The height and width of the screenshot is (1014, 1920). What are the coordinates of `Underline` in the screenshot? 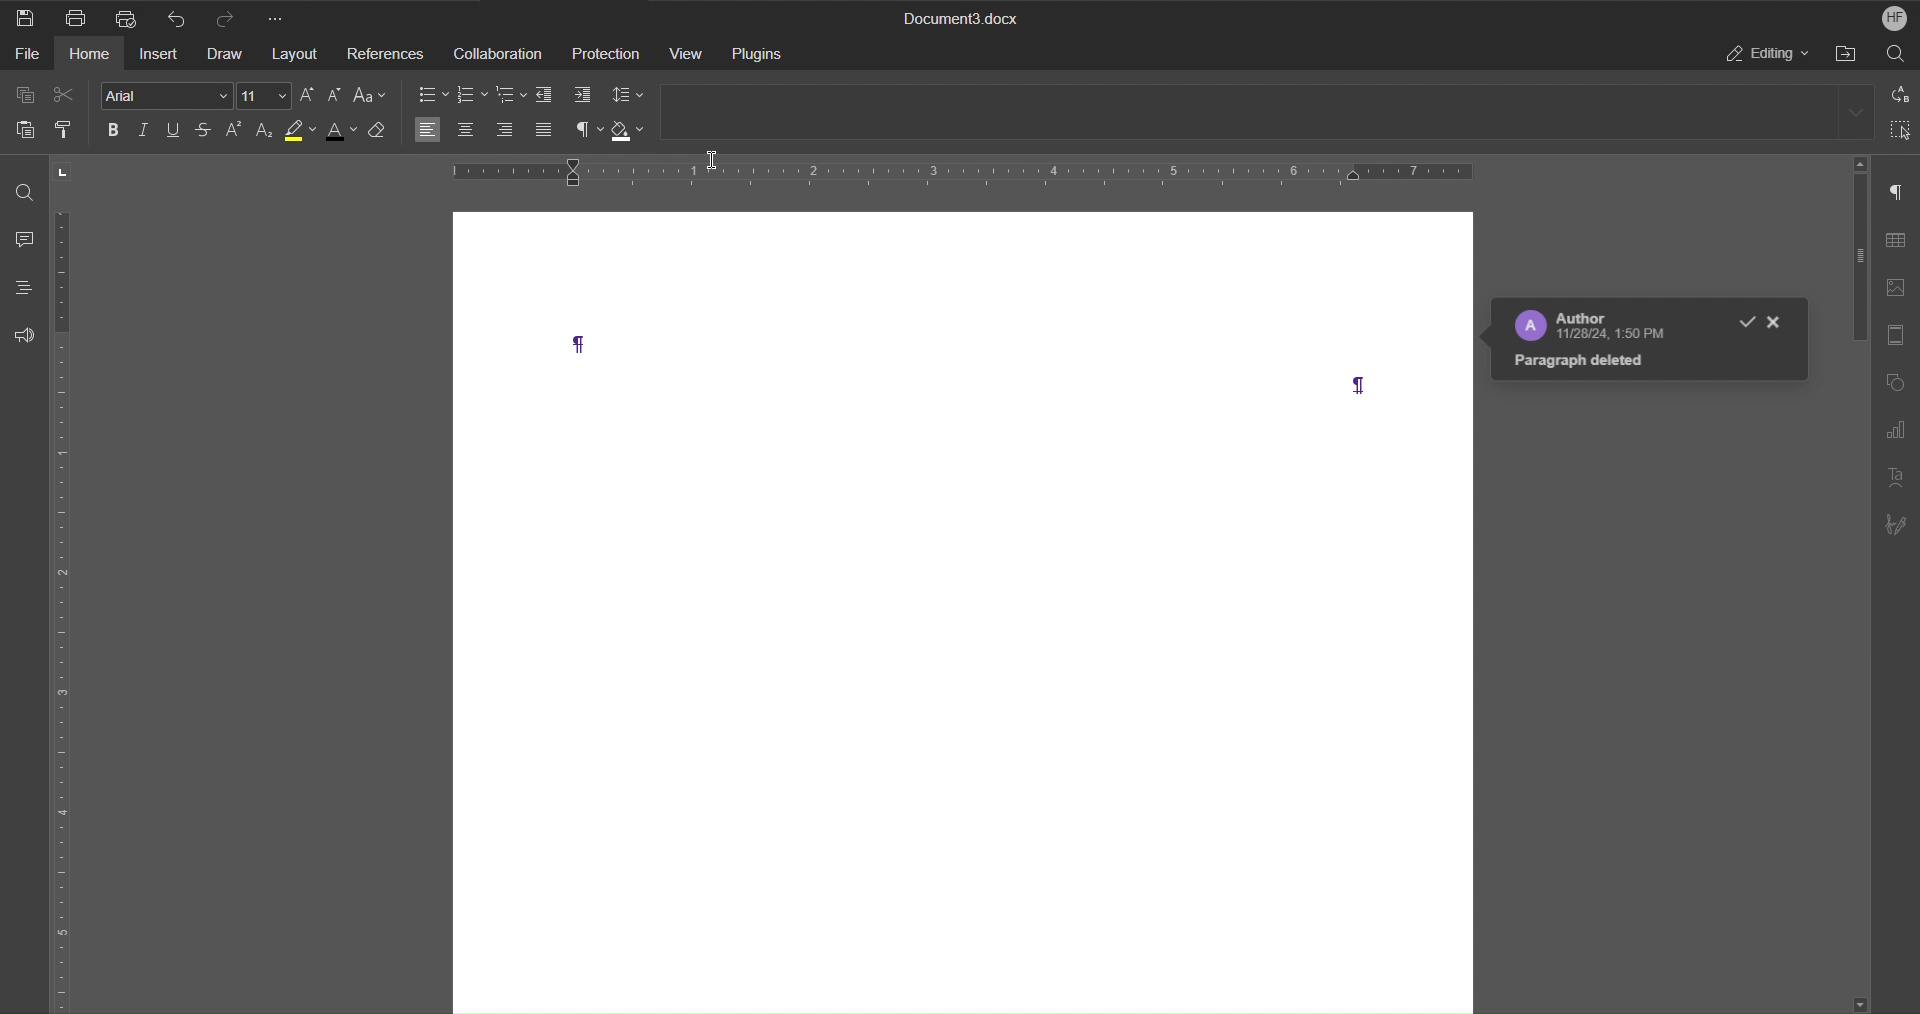 It's located at (176, 129).